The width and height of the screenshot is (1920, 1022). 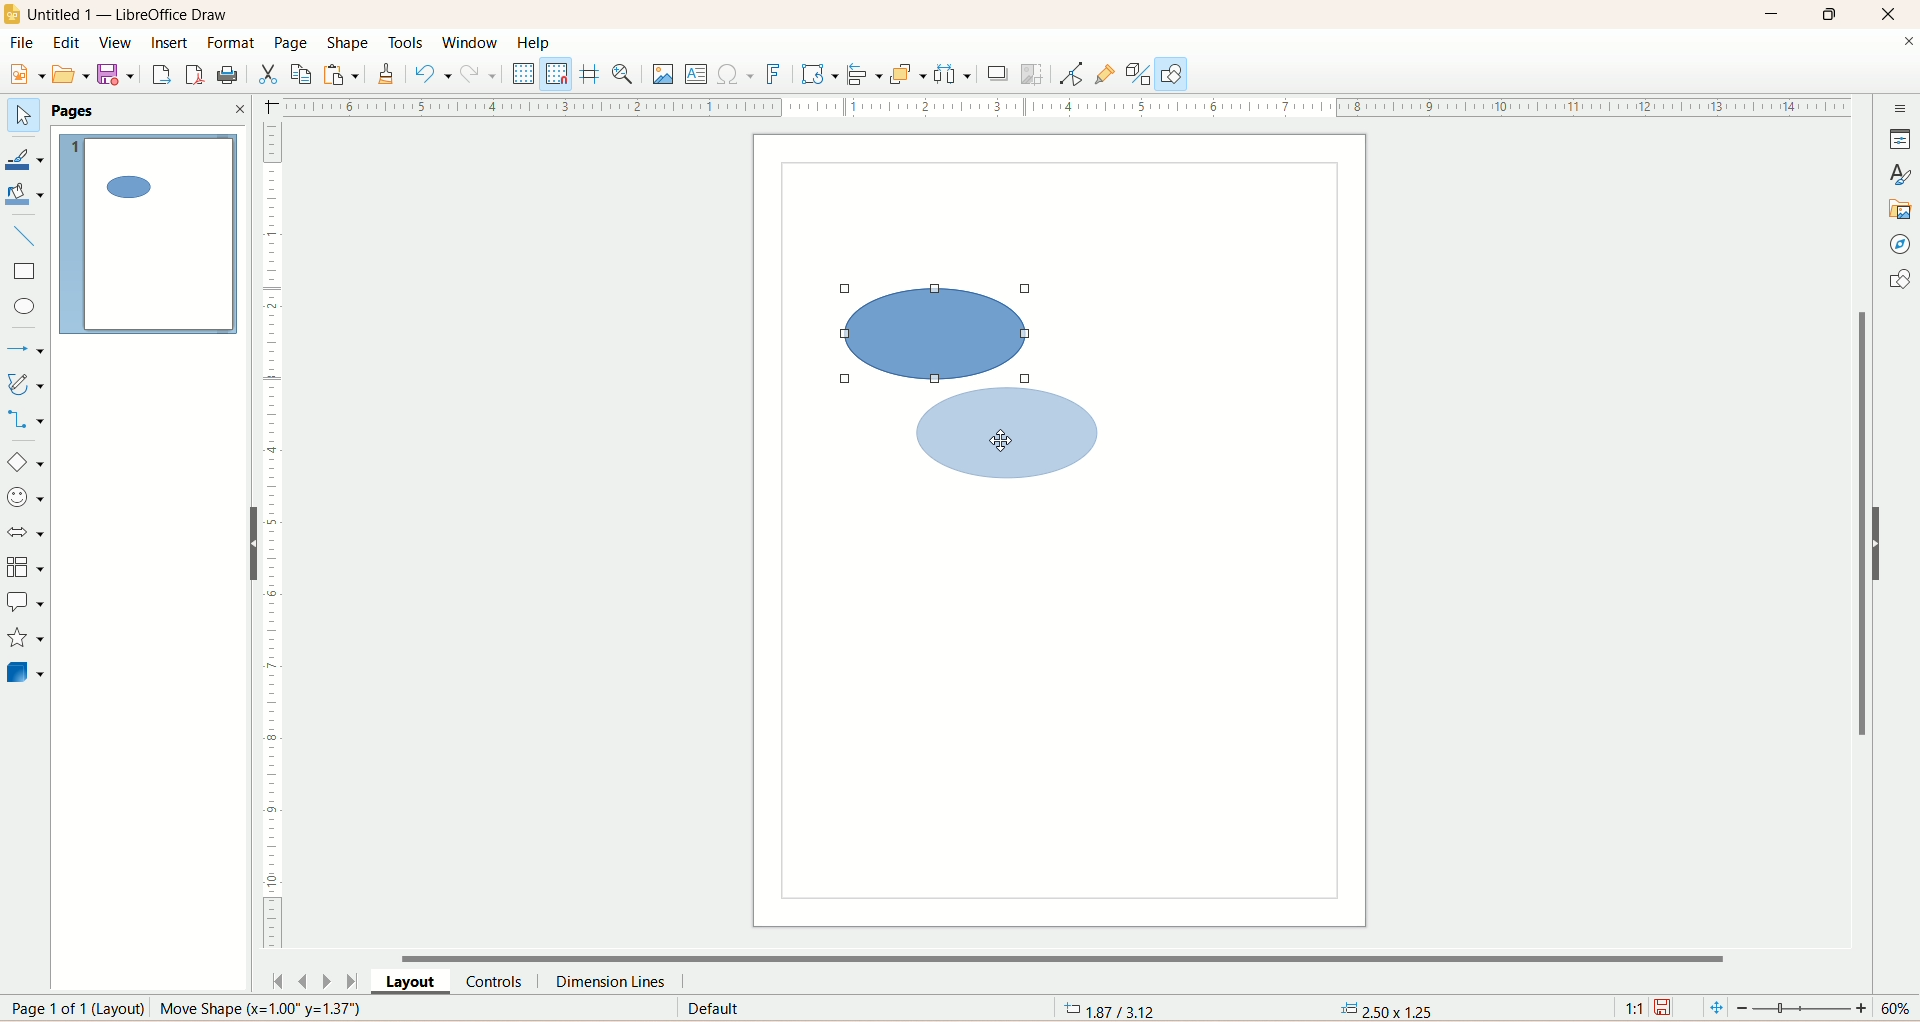 I want to click on special character, so click(x=734, y=75).